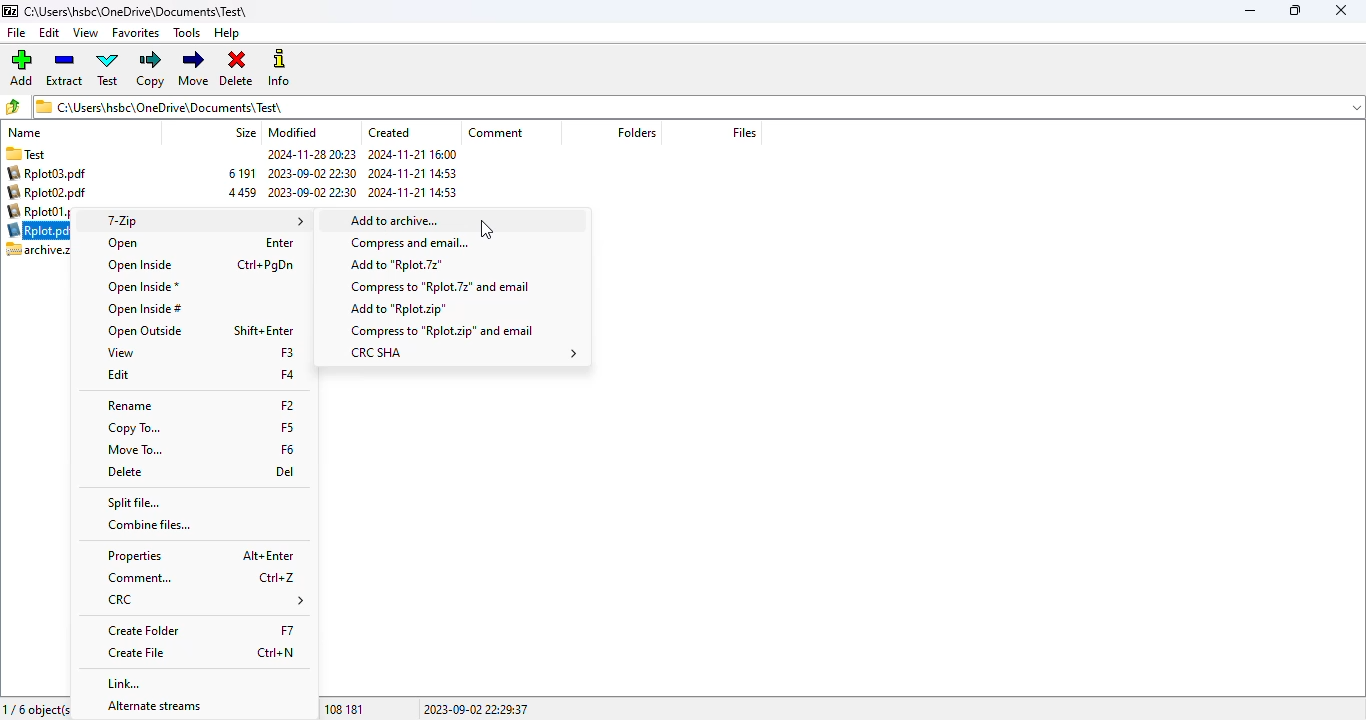 The height and width of the screenshot is (720, 1366). I want to click on 108 181, so click(346, 709).